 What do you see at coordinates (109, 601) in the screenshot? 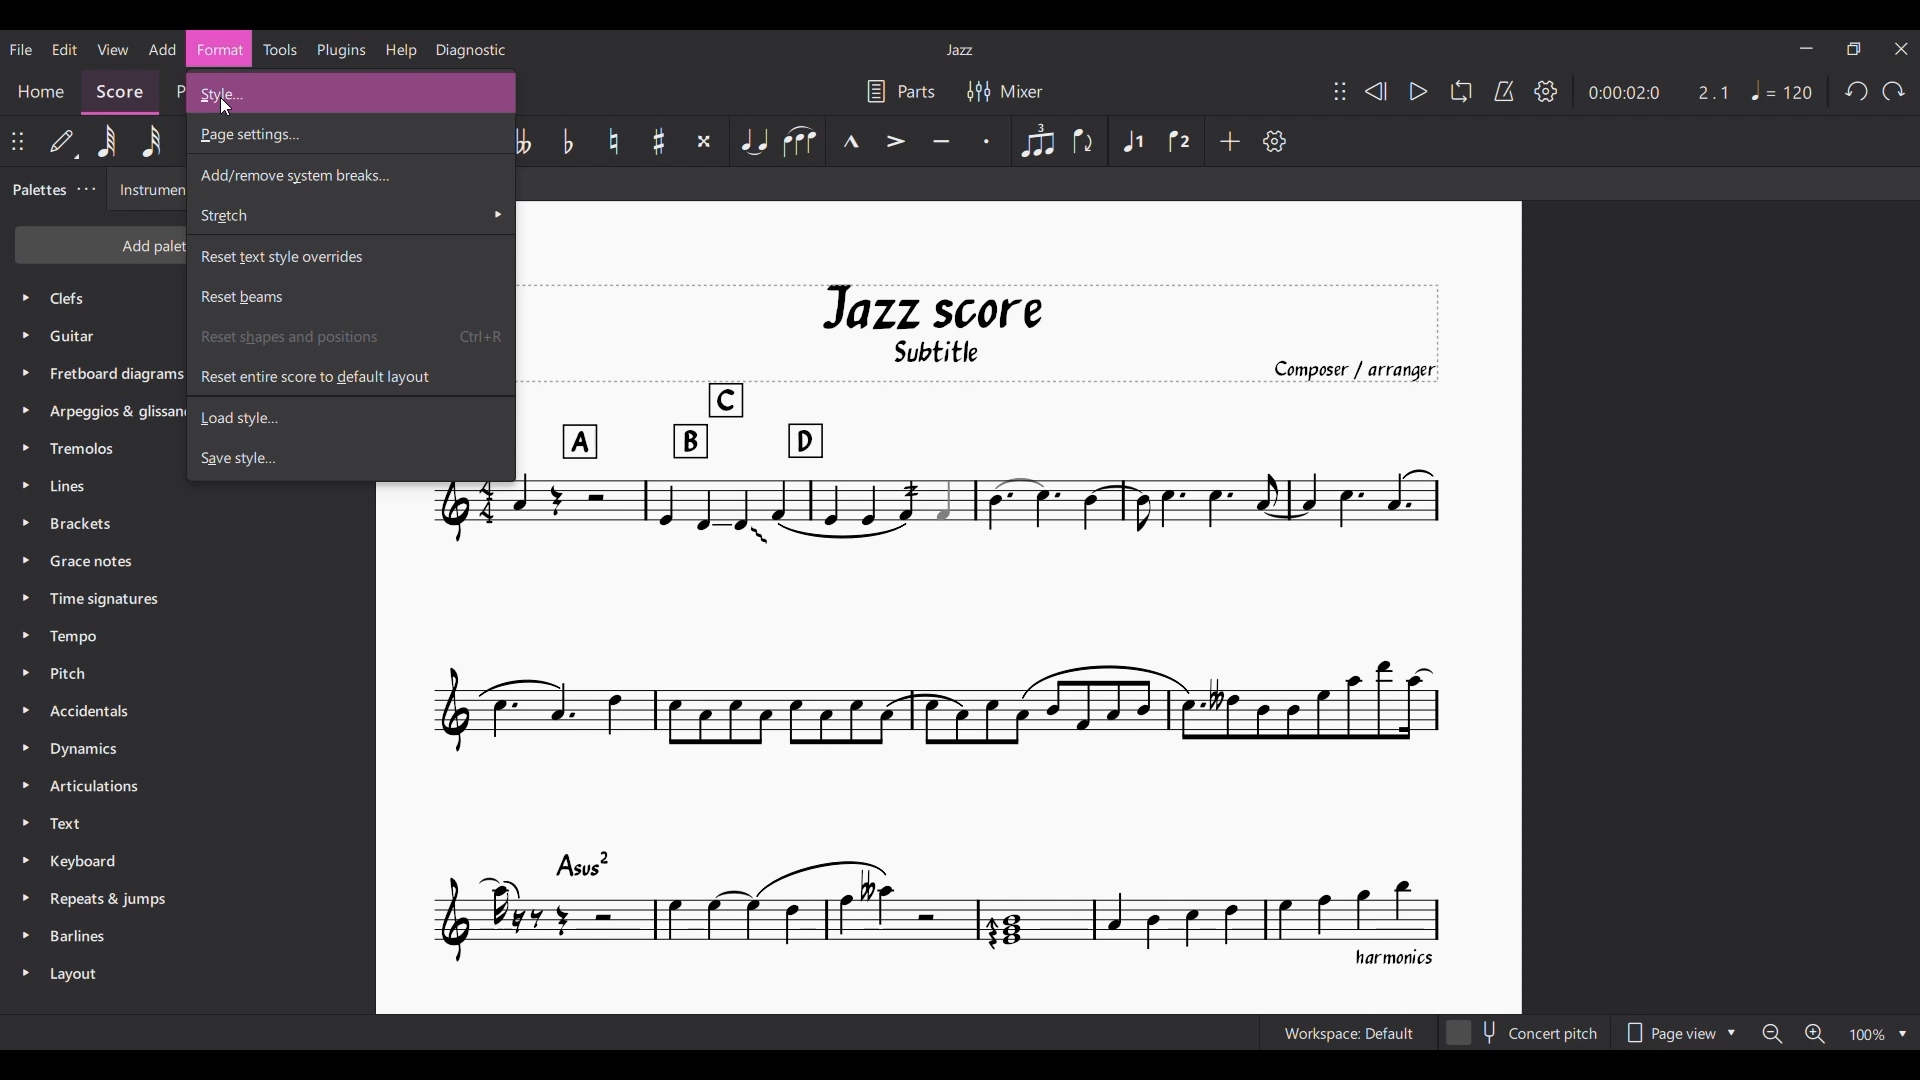
I see `Time` at bounding box center [109, 601].